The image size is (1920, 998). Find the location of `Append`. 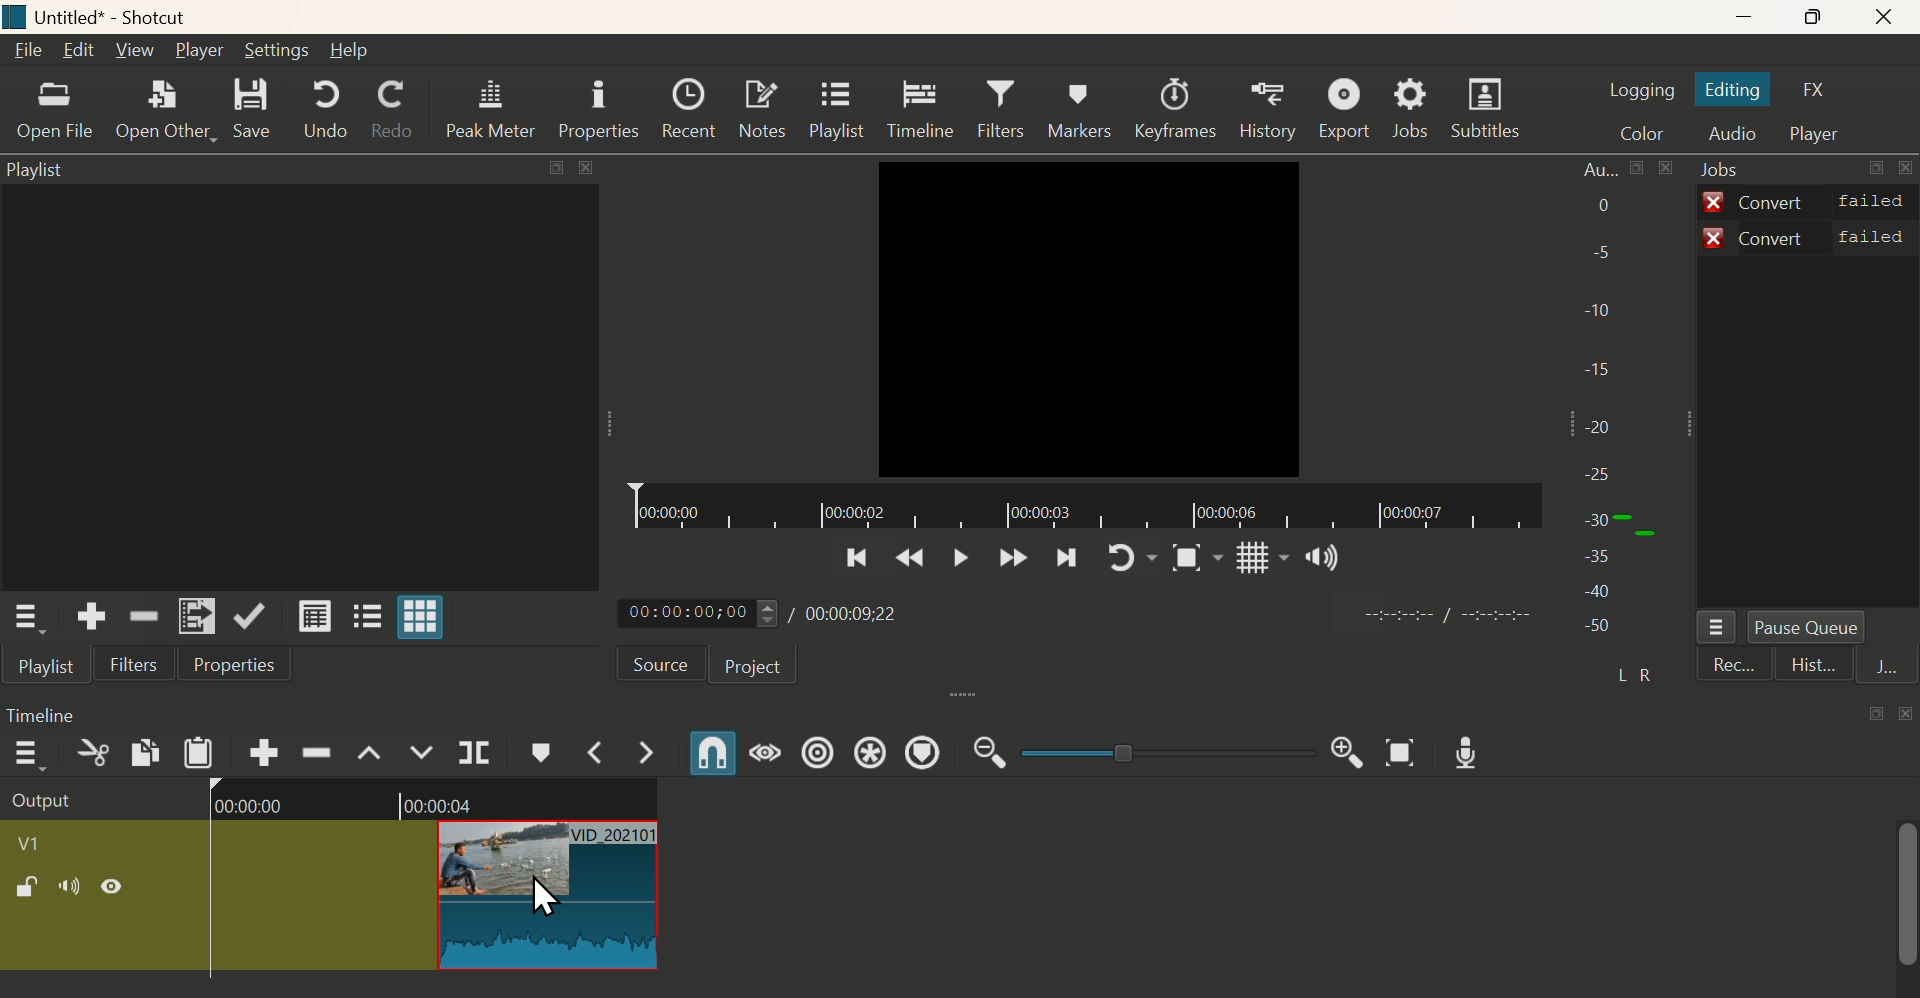

Append is located at coordinates (262, 752).